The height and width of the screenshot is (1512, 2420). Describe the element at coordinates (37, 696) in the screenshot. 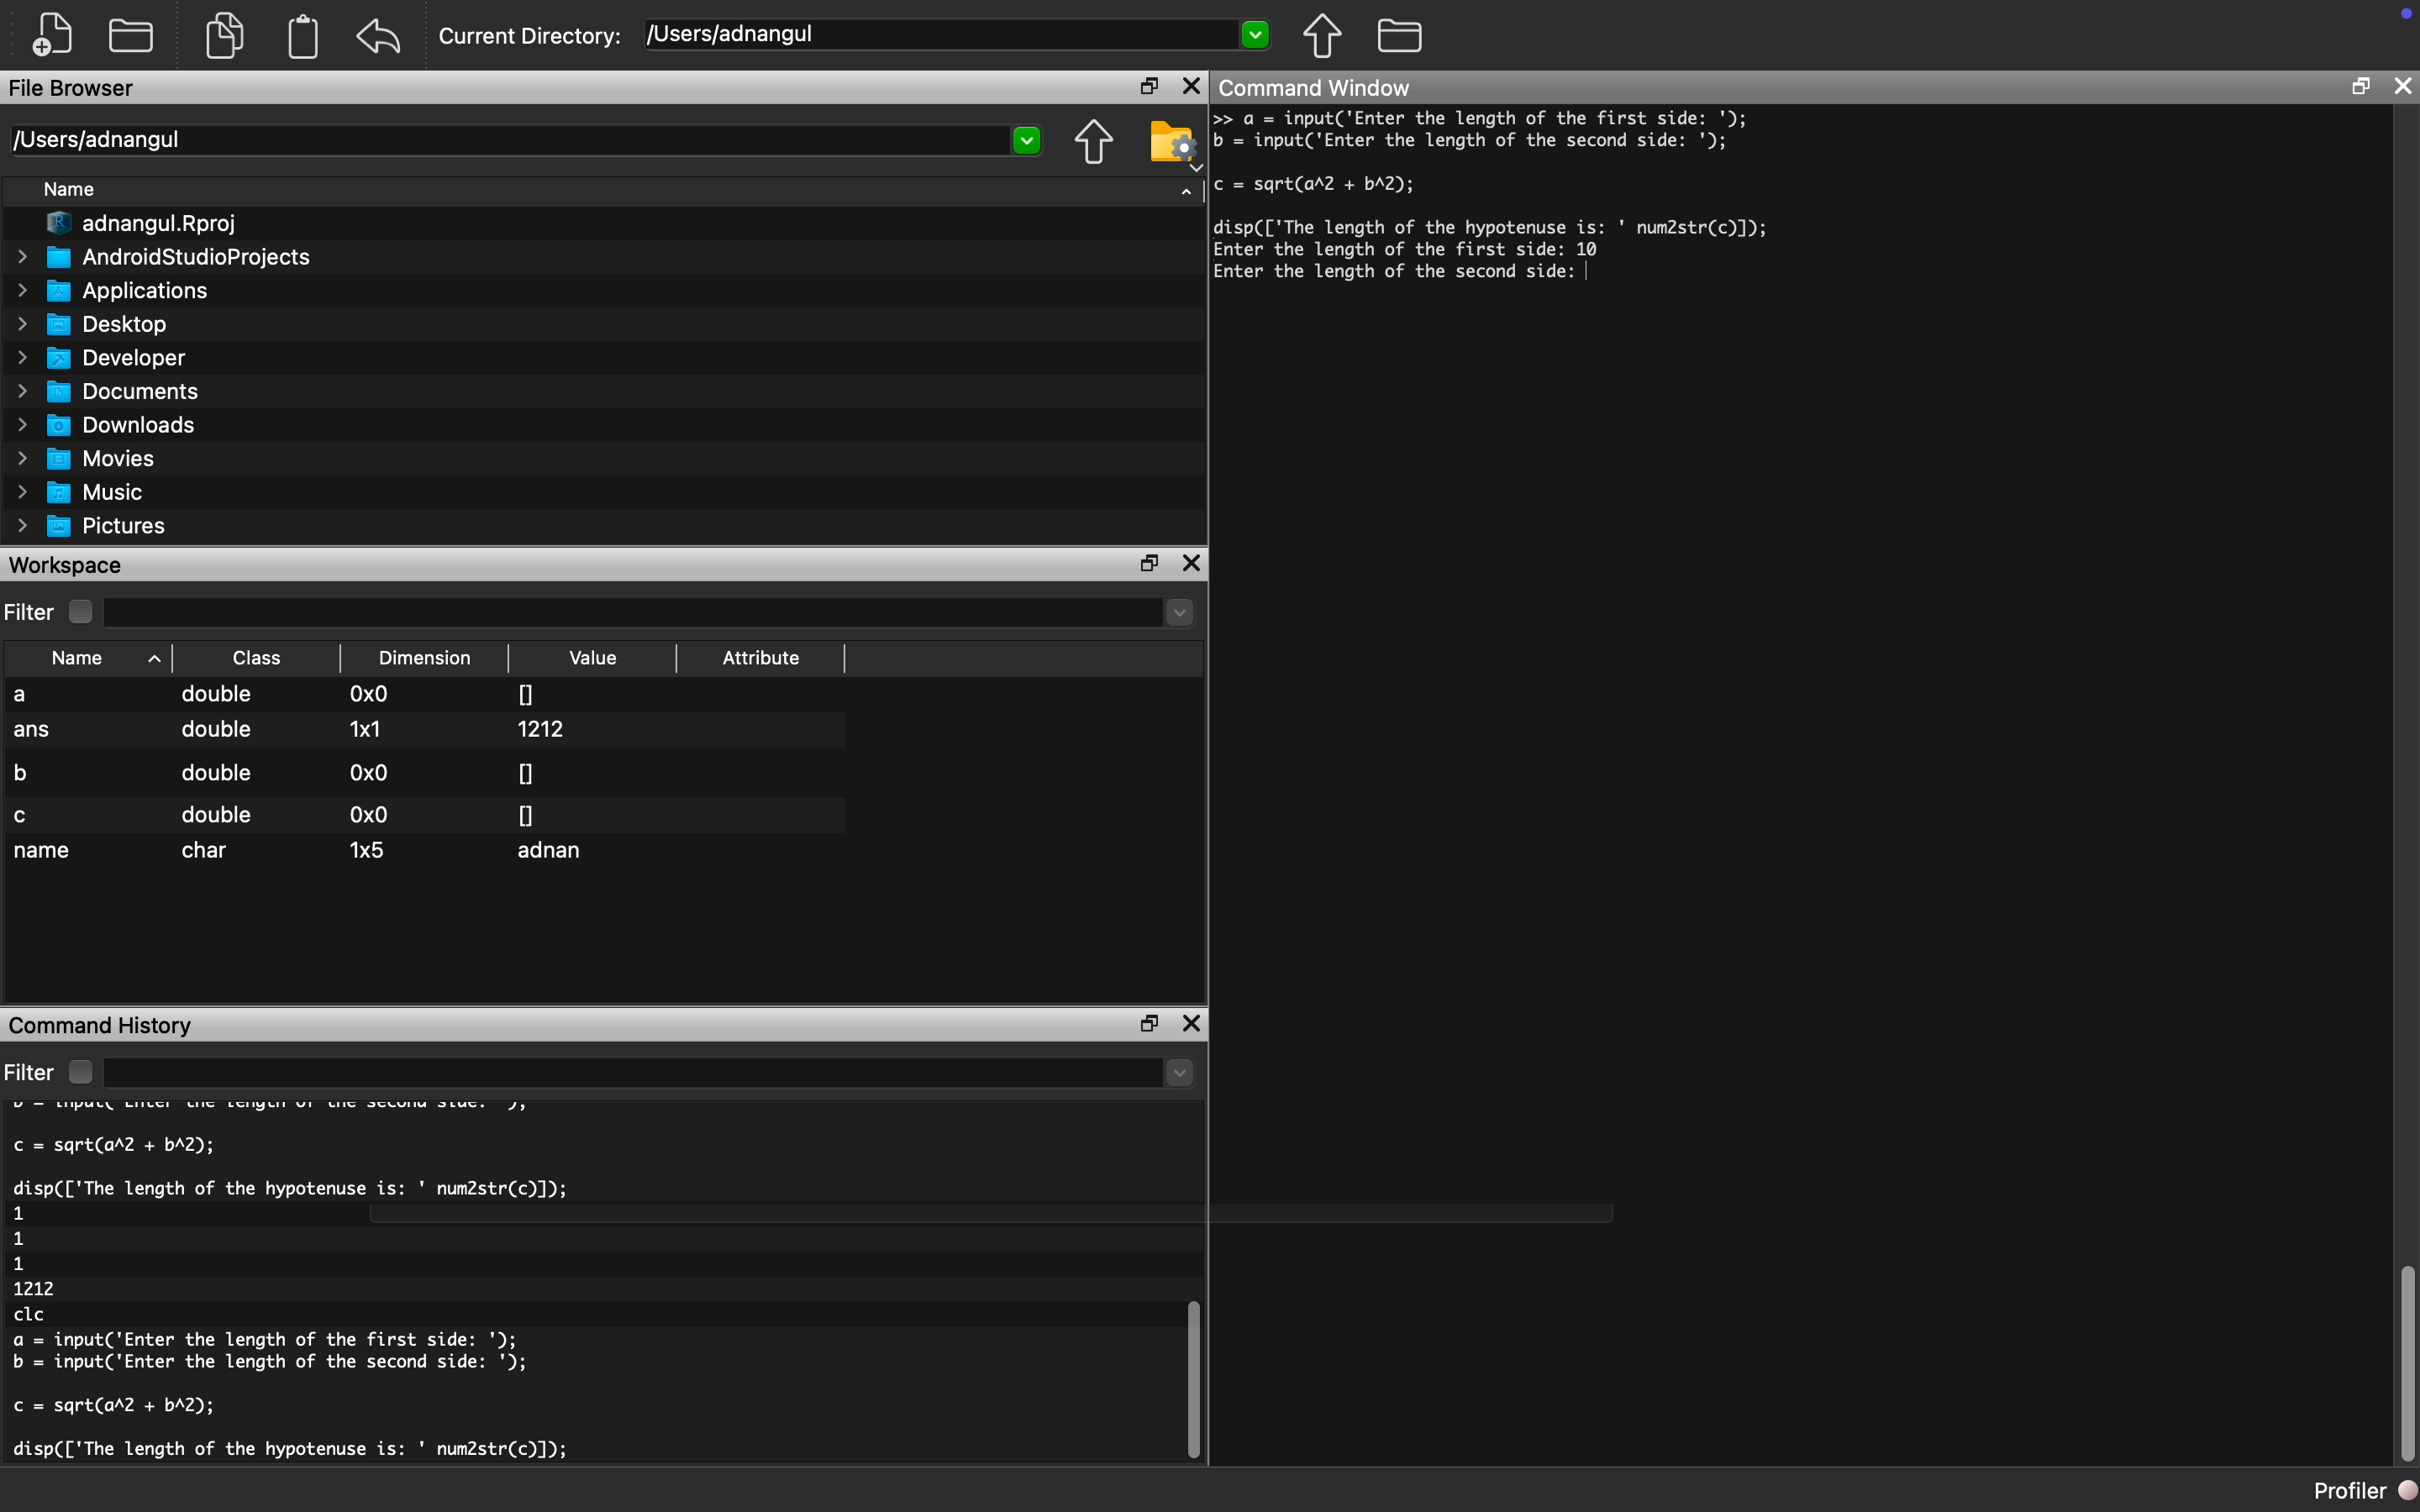

I see `a` at that location.